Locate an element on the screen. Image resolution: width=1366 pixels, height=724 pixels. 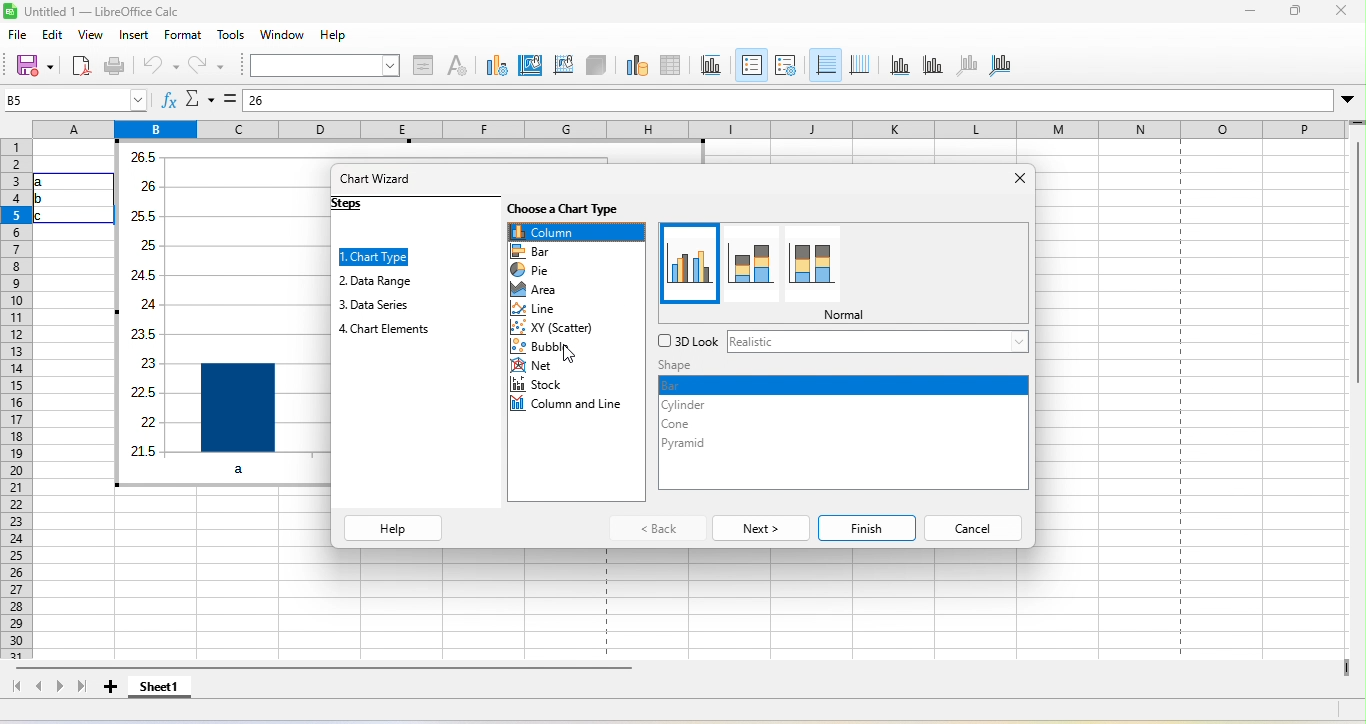
redo is located at coordinates (205, 65).